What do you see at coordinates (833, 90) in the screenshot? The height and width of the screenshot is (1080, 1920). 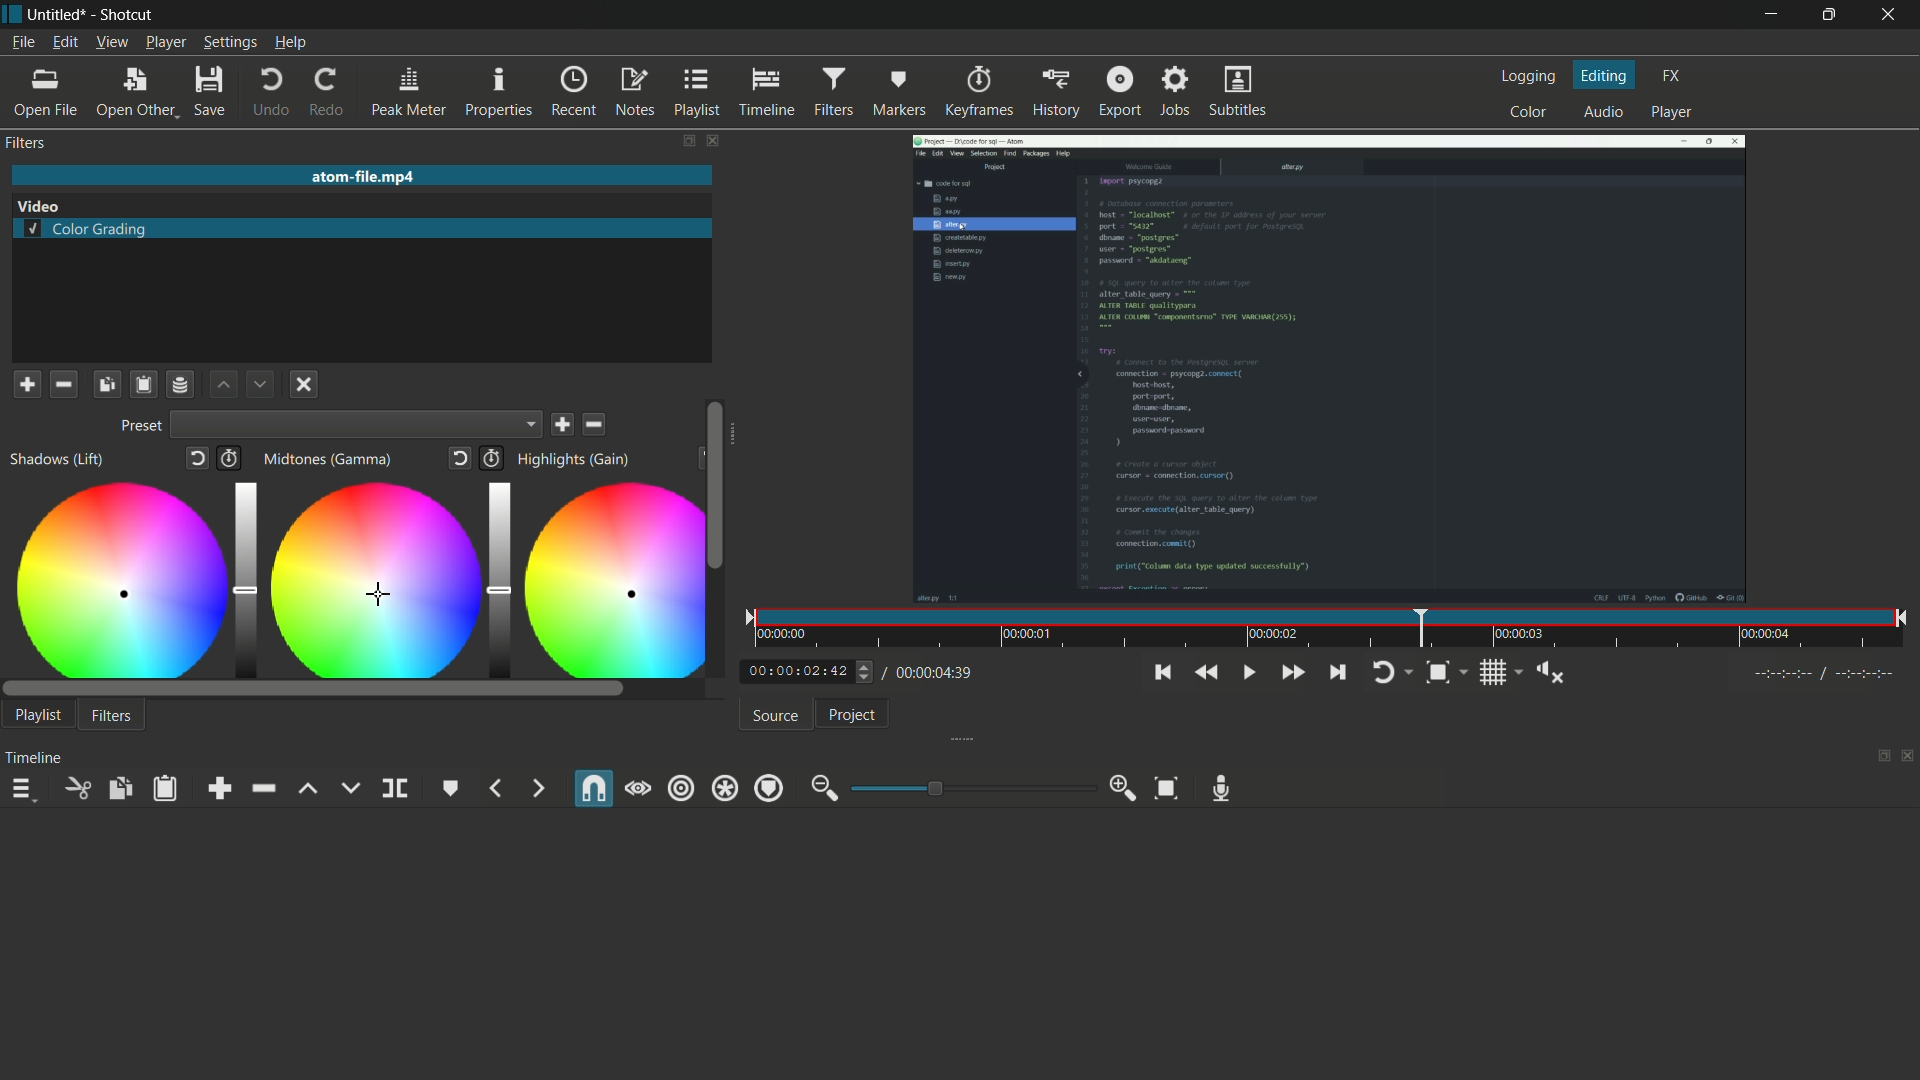 I see `filters` at bounding box center [833, 90].